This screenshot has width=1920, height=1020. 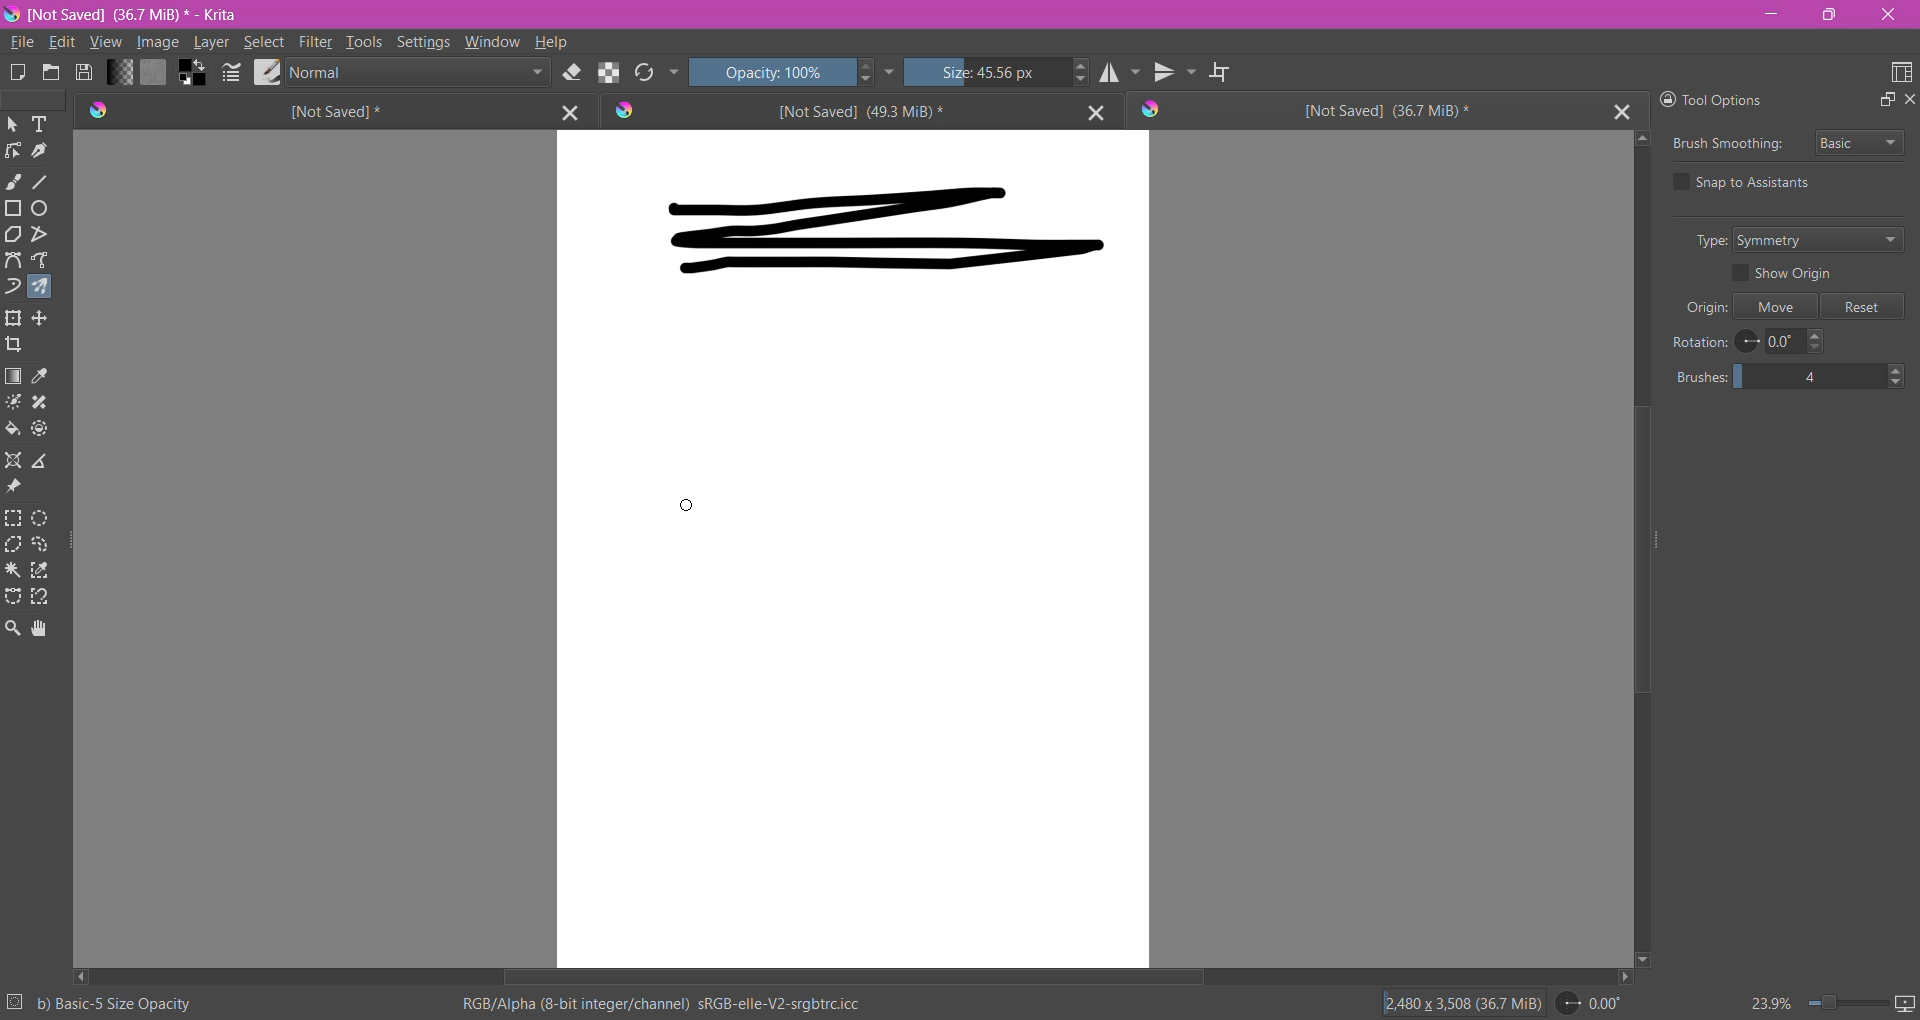 I want to click on Set Type, so click(x=1828, y=241).